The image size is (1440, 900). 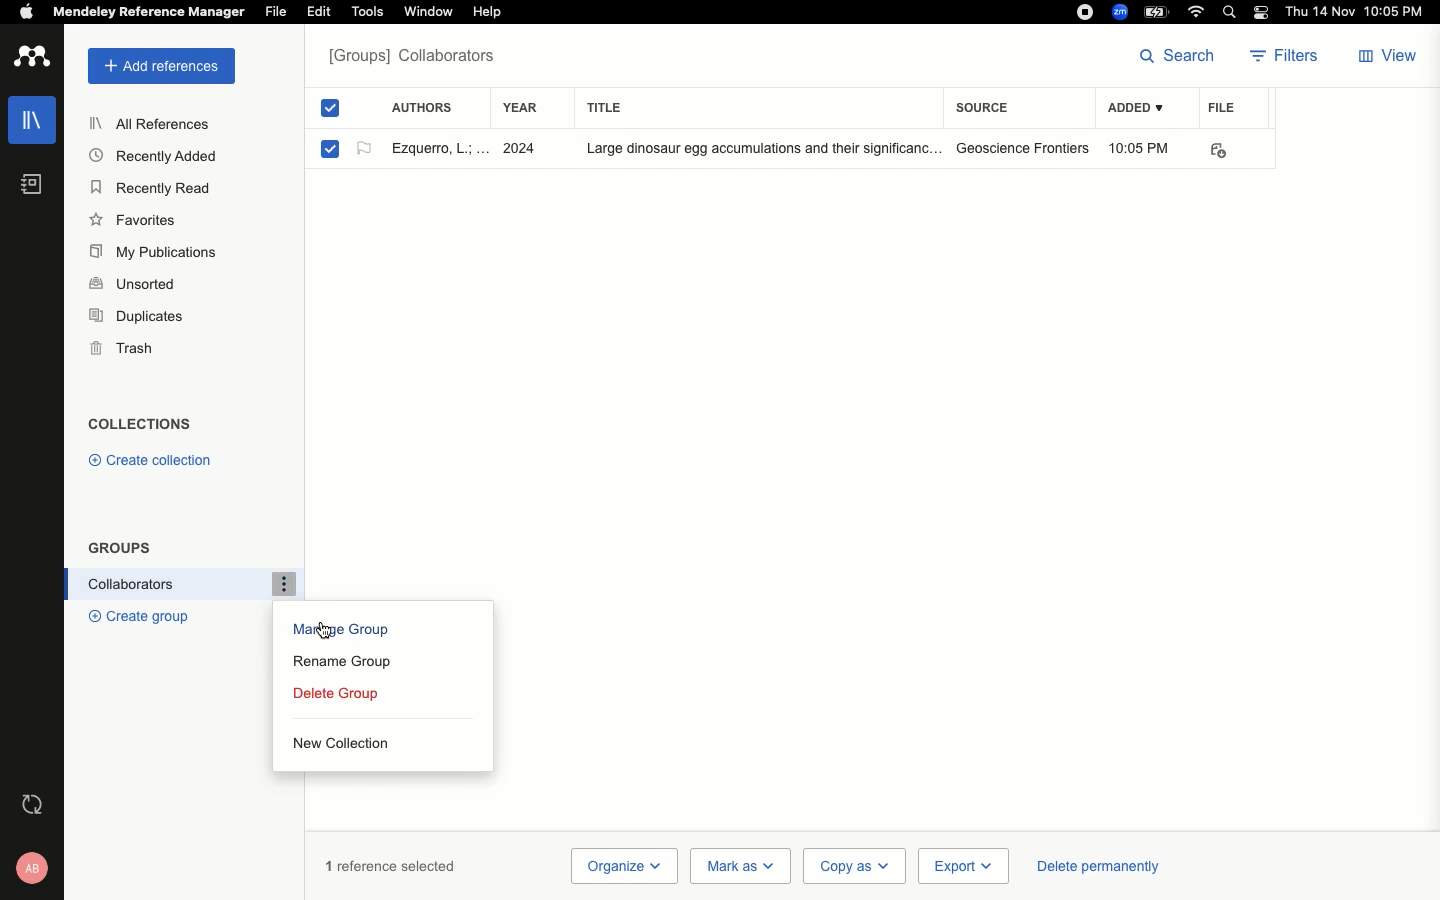 What do you see at coordinates (283, 582) in the screenshot?
I see ` more actions` at bounding box center [283, 582].